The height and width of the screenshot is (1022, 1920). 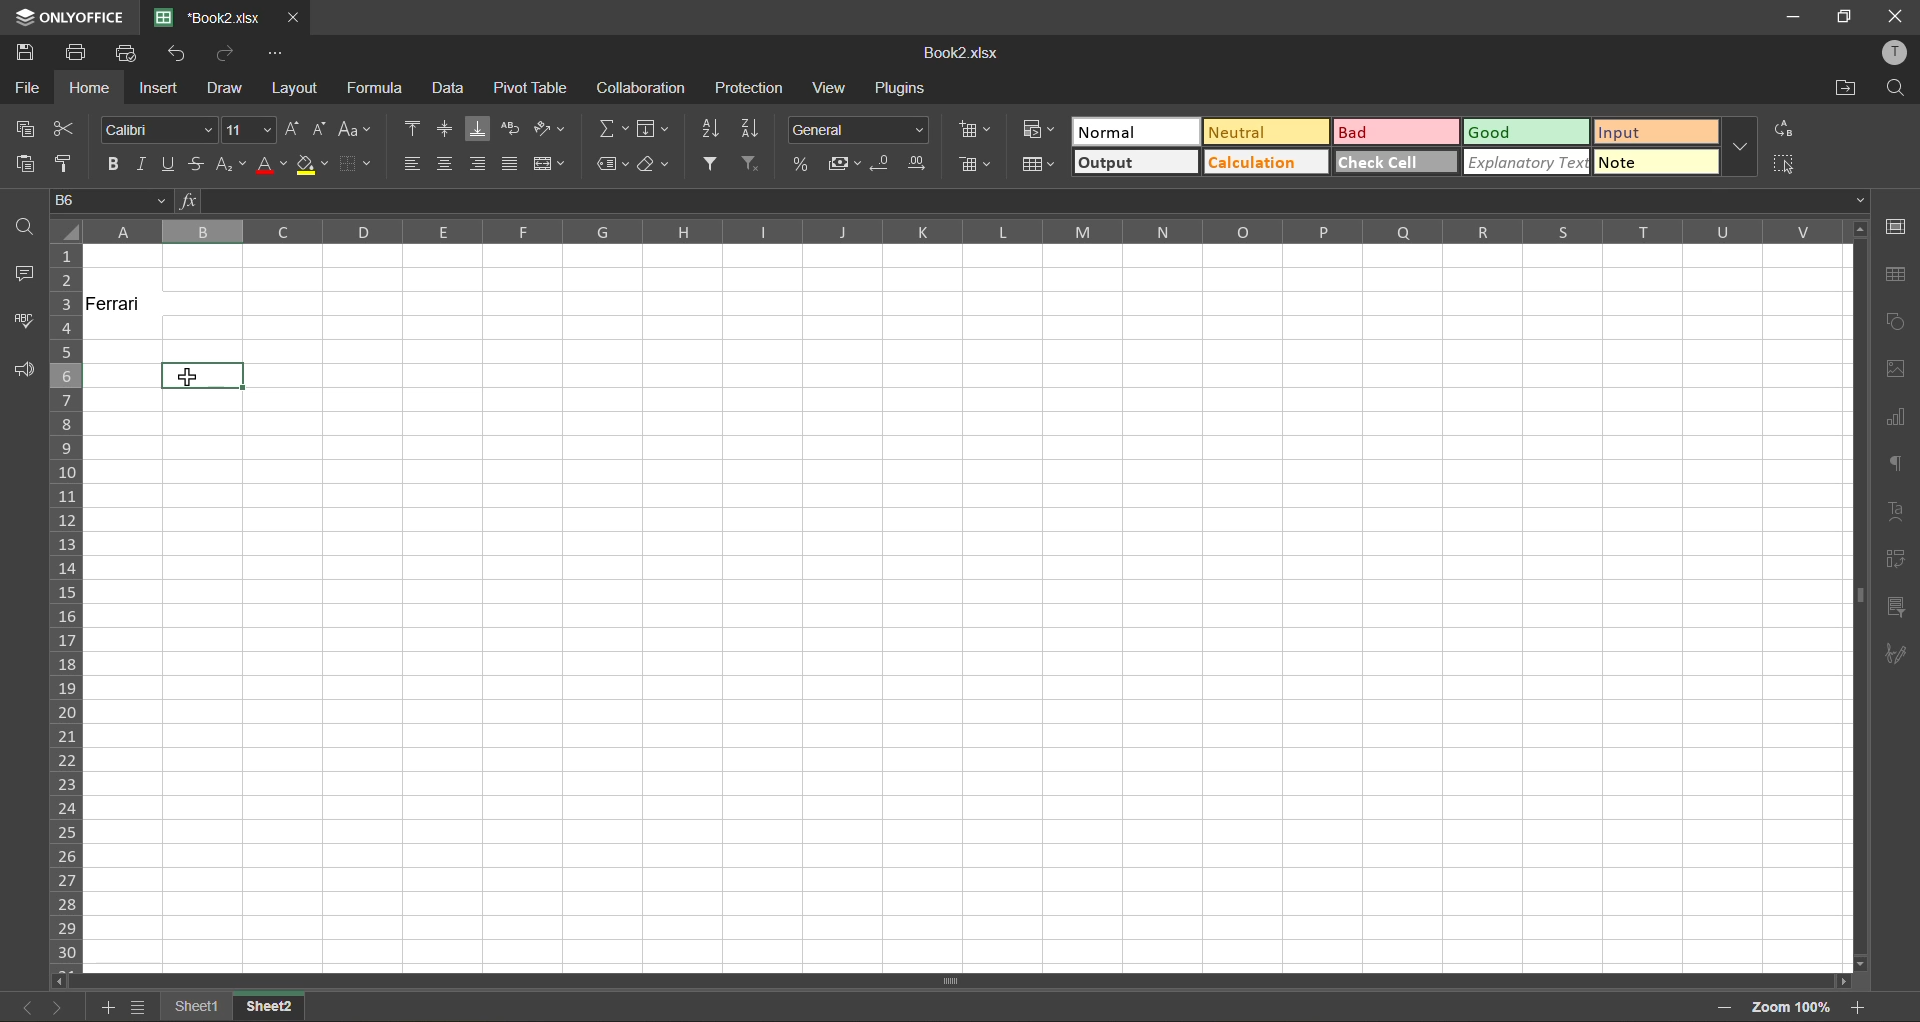 What do you see at coordinates (19, 320) in the screenshot?
I see `spellcheck` at bounding box center [19, 320].